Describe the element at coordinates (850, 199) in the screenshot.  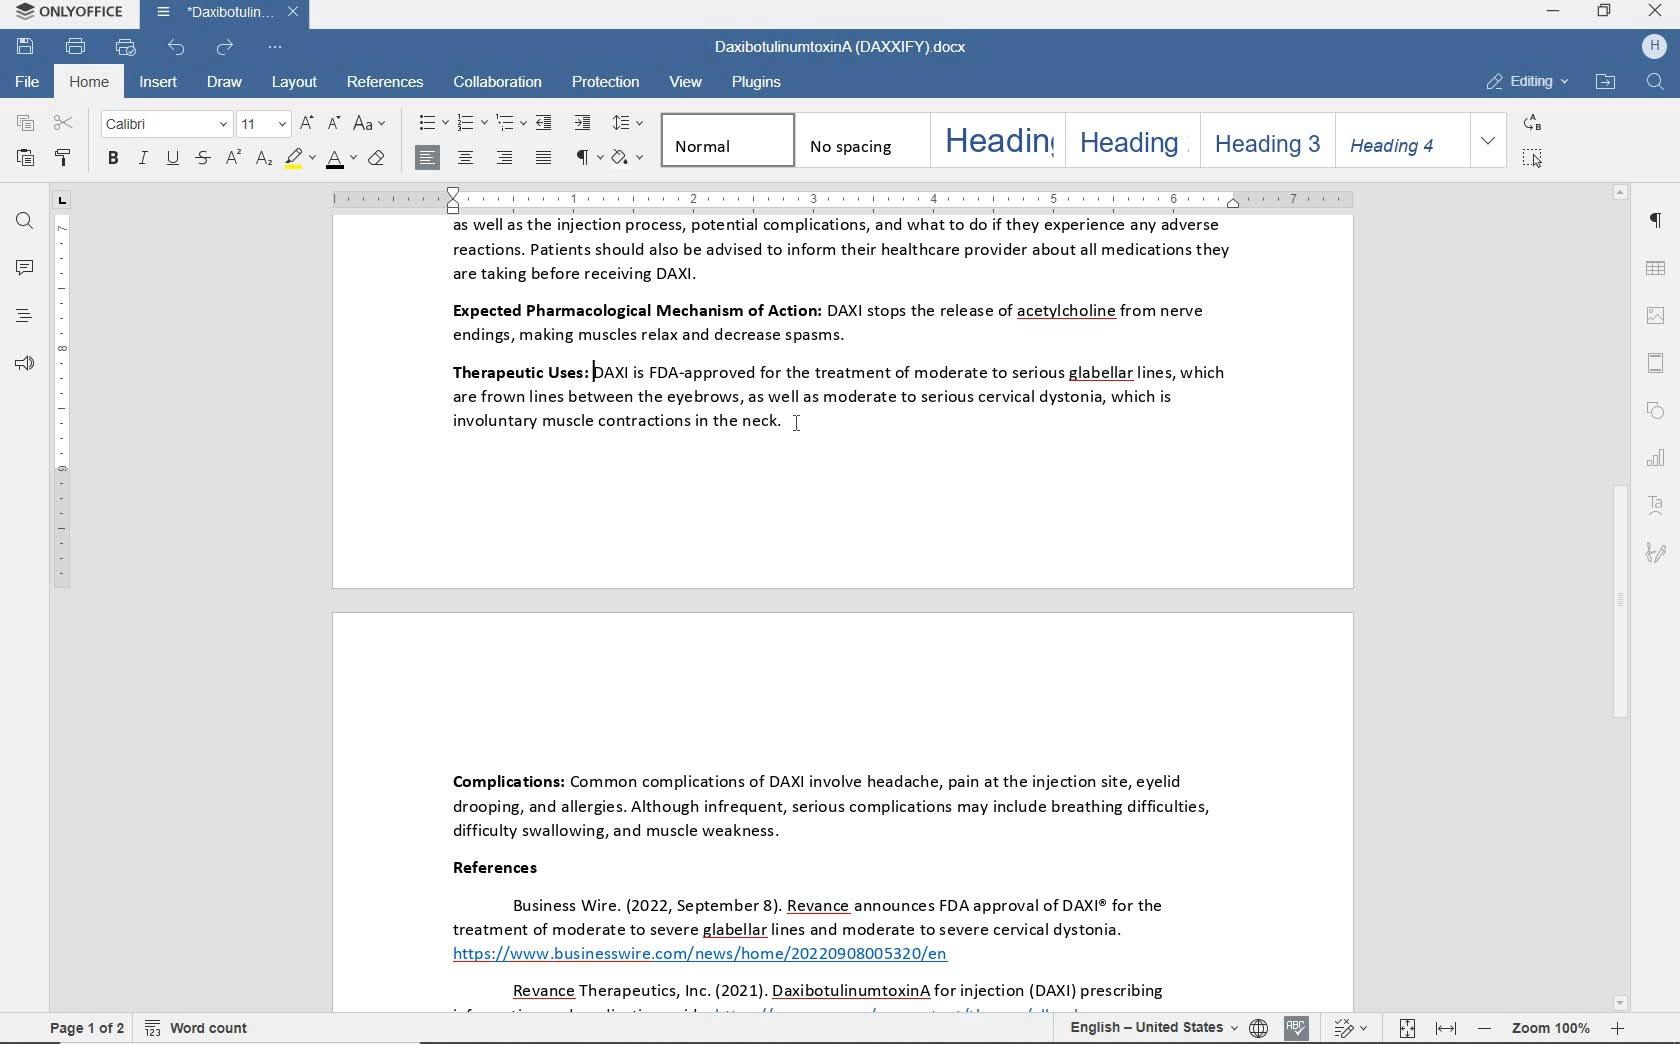
I see `ruler` at that location.